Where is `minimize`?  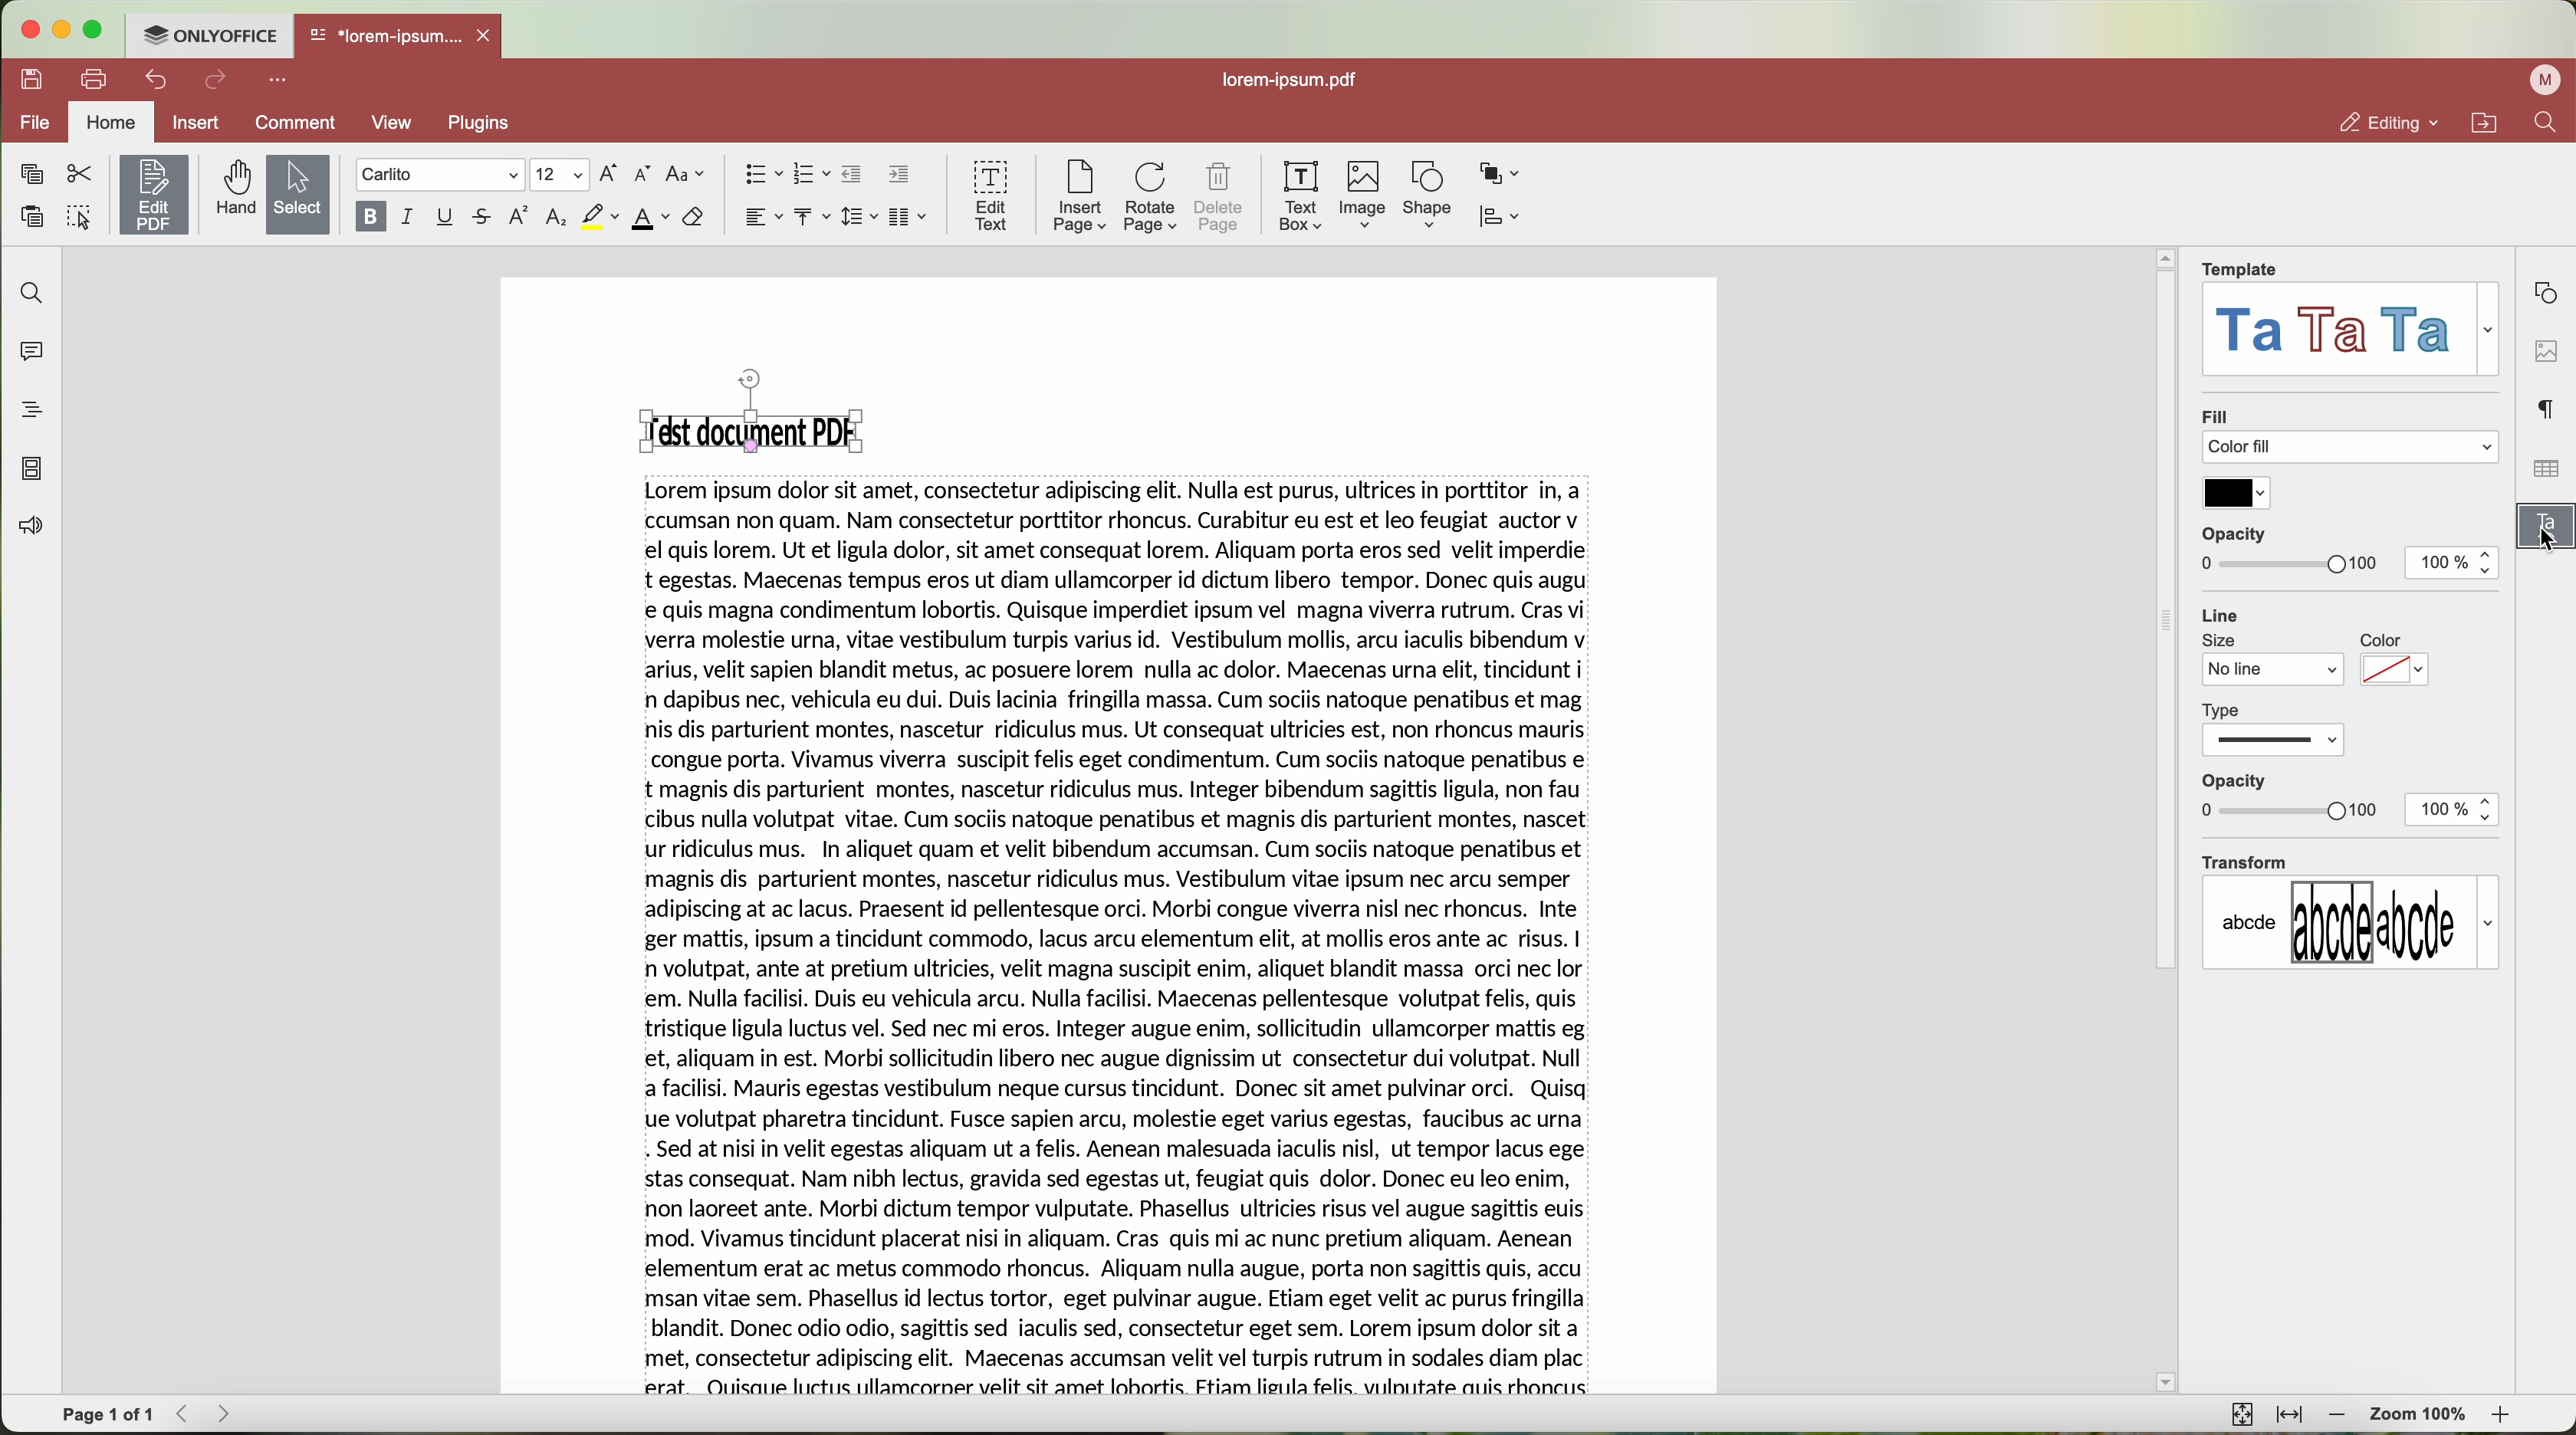 minimize is located at coordinates (66, 30).